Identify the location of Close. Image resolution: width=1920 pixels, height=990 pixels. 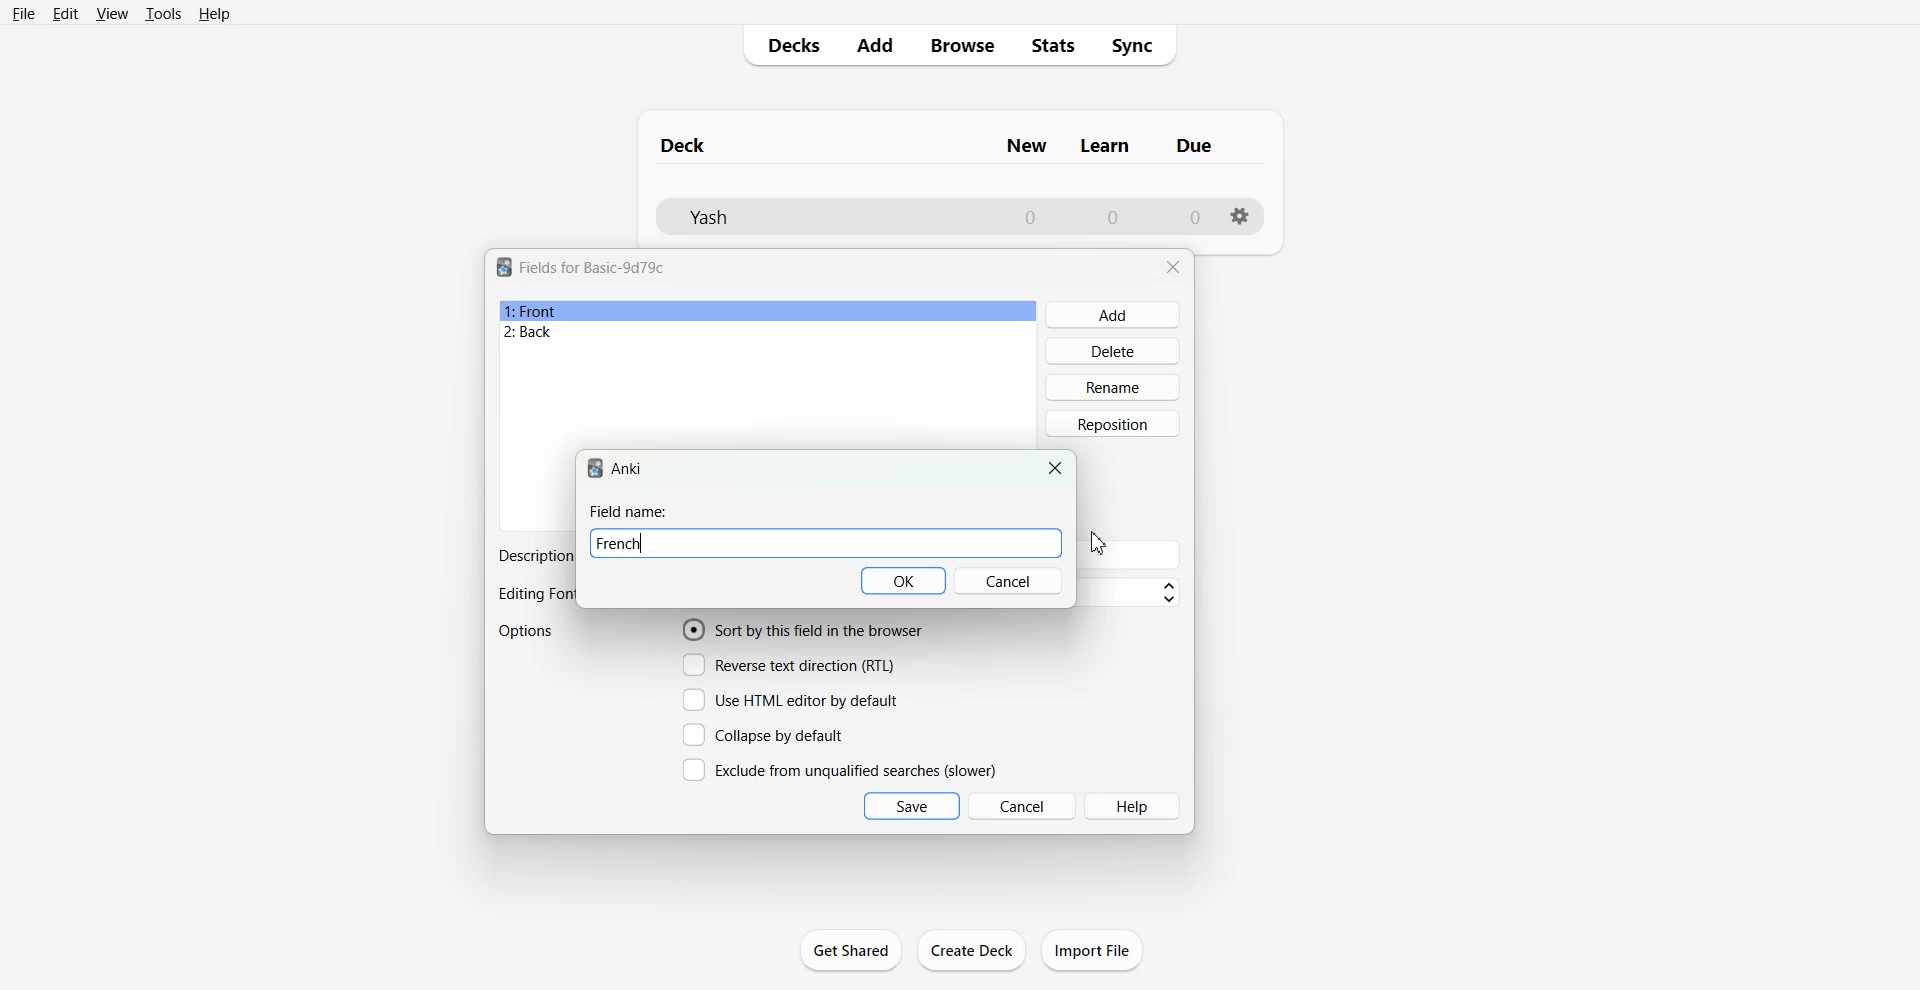
(1056, 468).